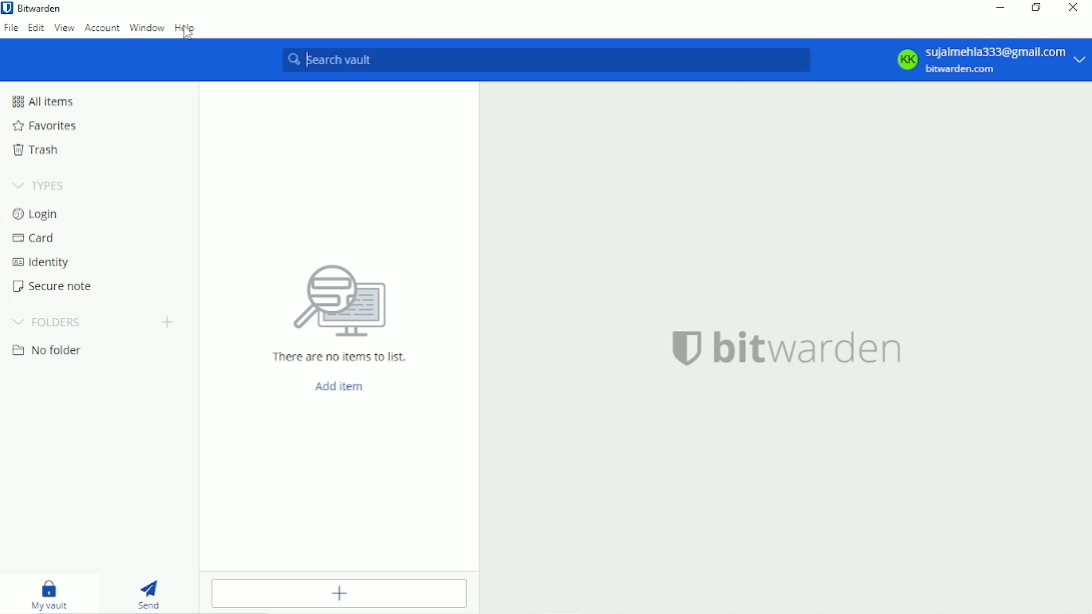 The height and width of the screenshot is (614, 1092). Describe the element at coordinates (12, 28) in the screenshot. I see `File` at that location.